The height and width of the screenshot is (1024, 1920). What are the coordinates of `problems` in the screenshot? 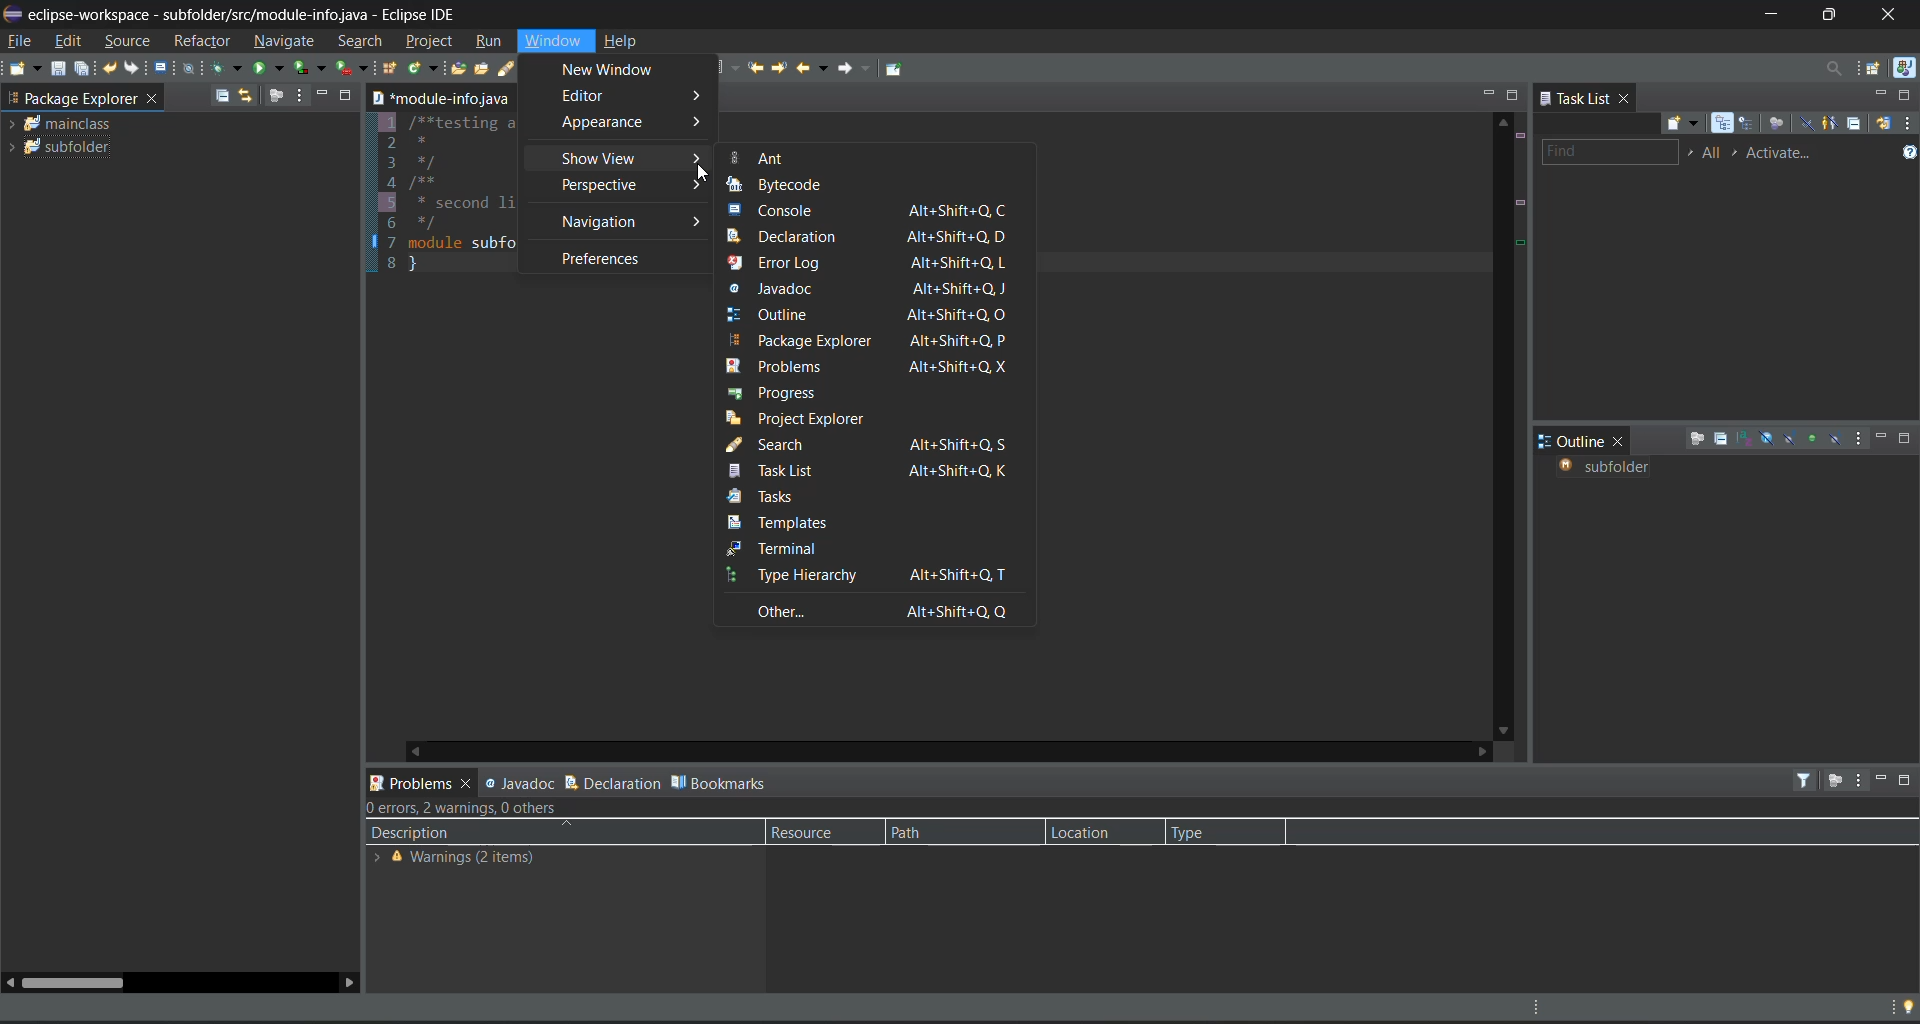 It's located at (866, 365).